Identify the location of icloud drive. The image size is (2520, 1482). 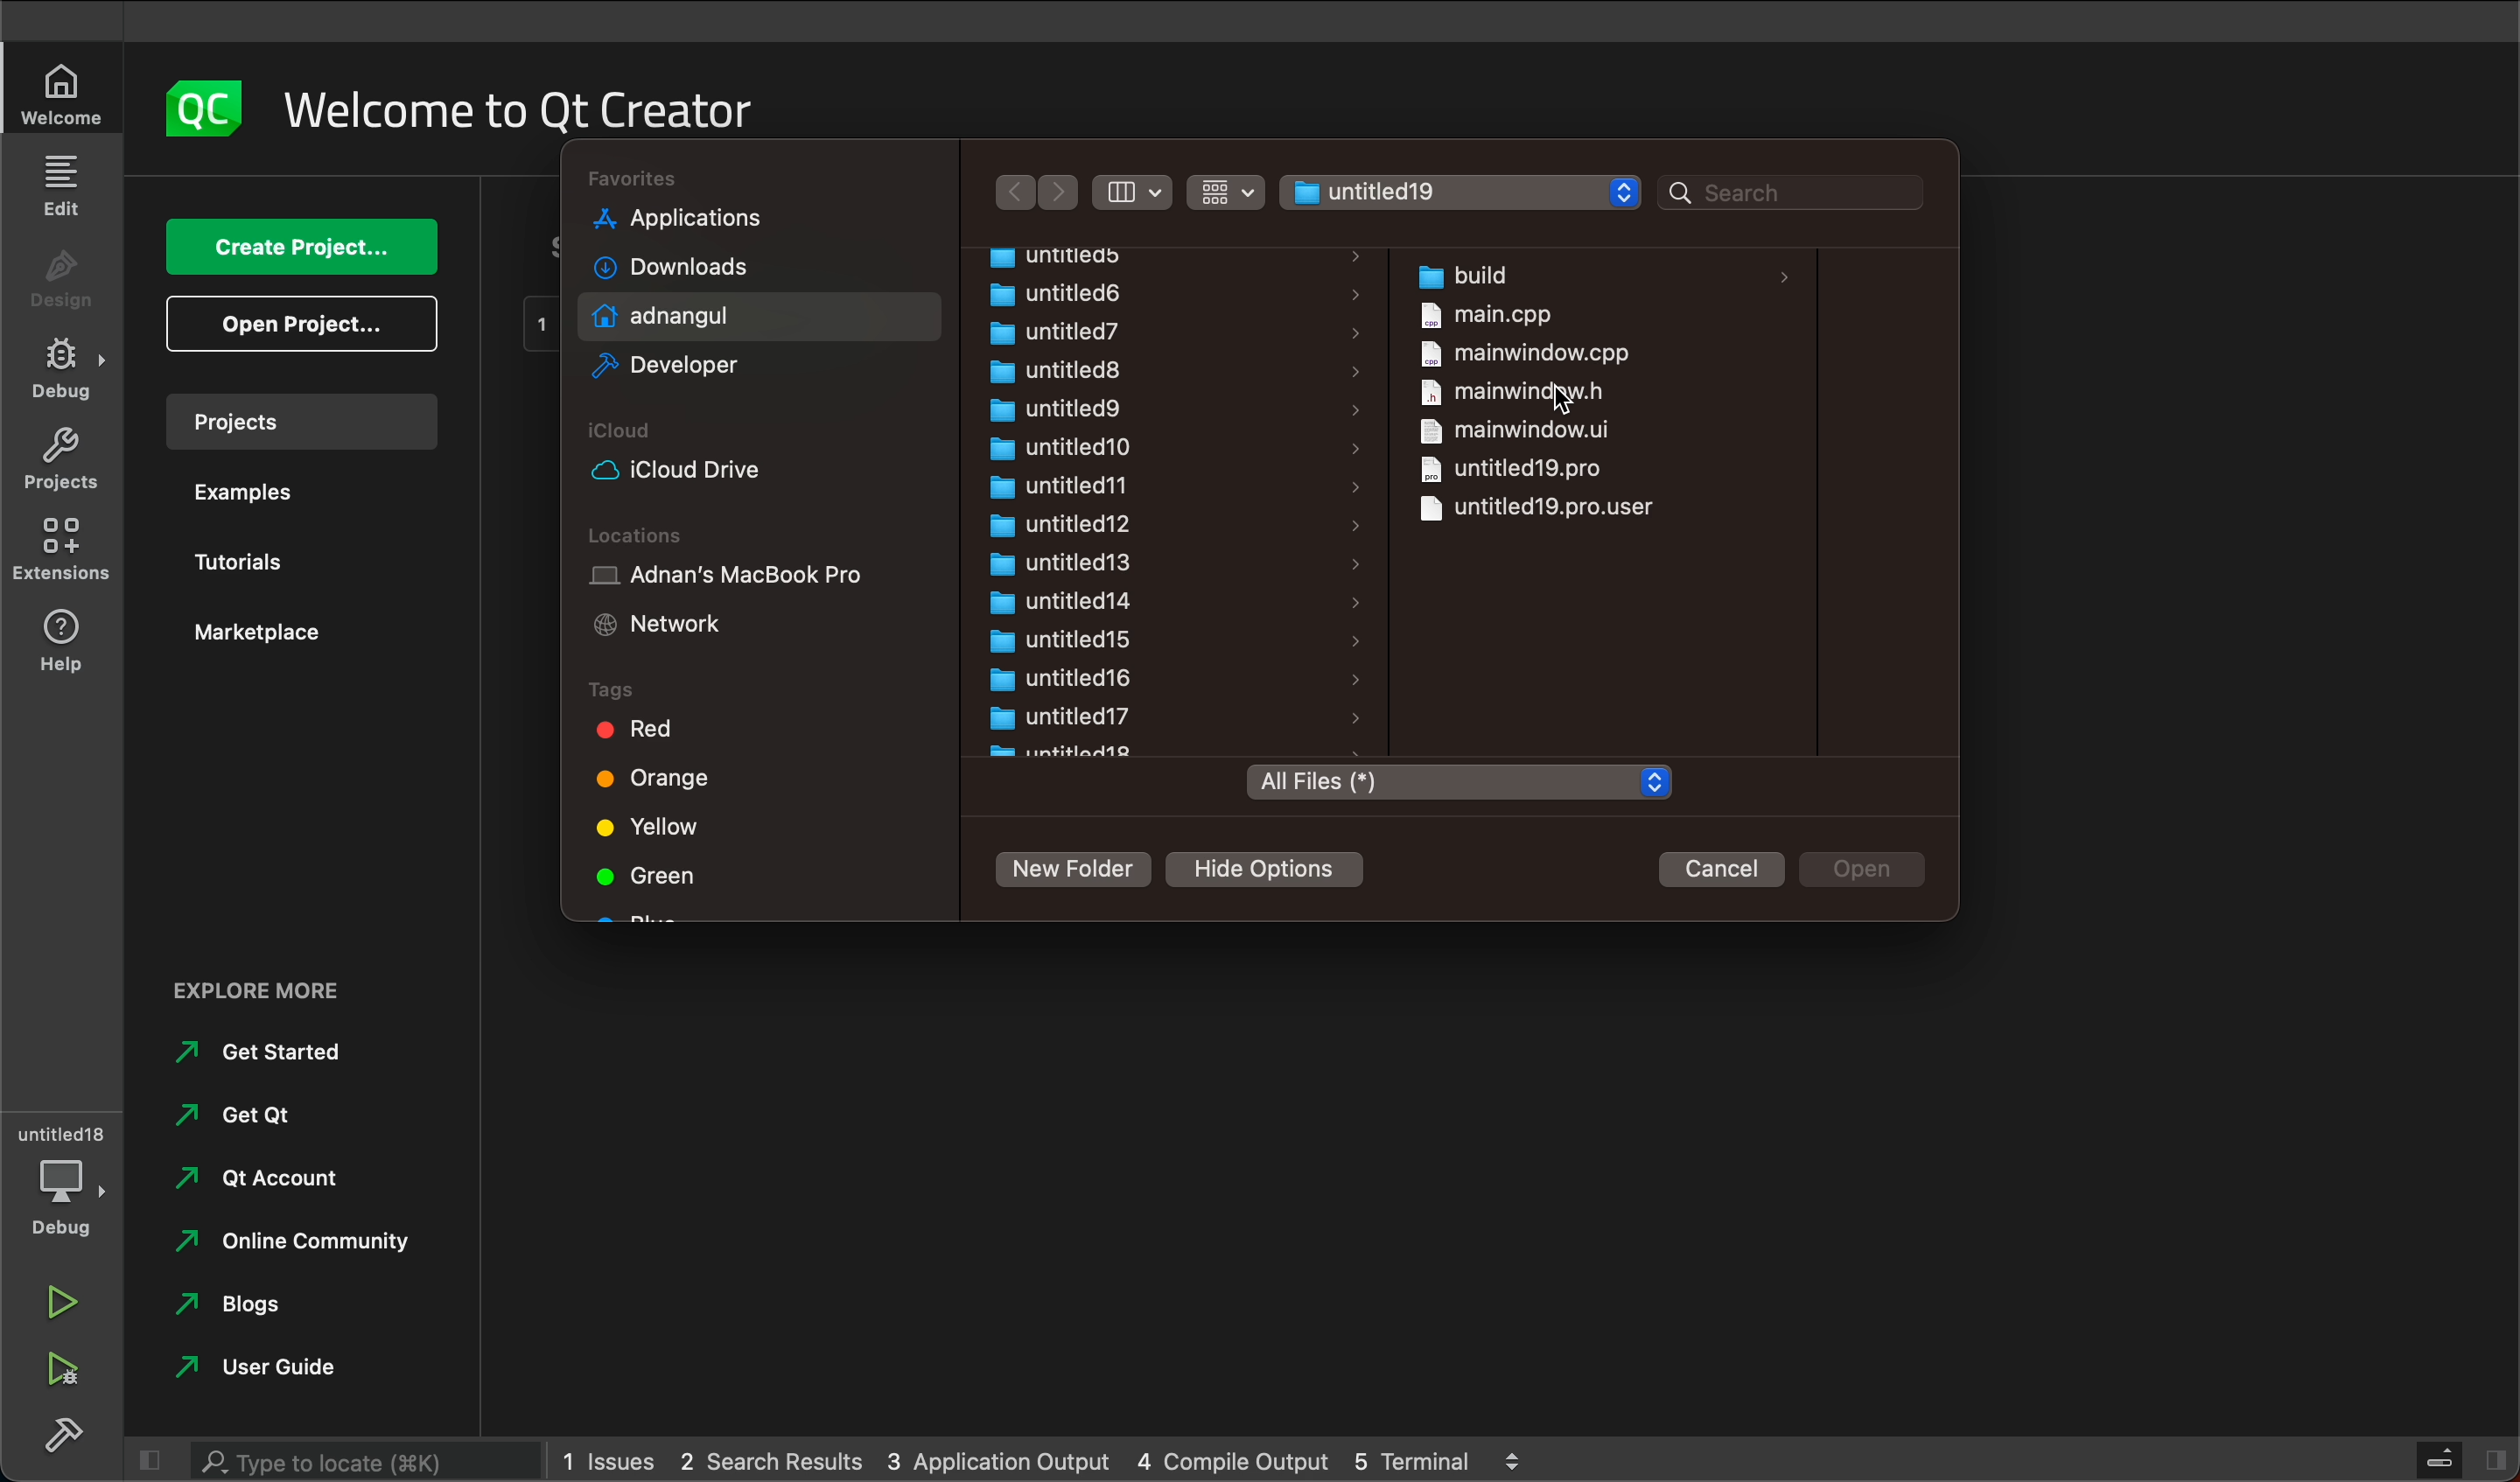
(705, 470).